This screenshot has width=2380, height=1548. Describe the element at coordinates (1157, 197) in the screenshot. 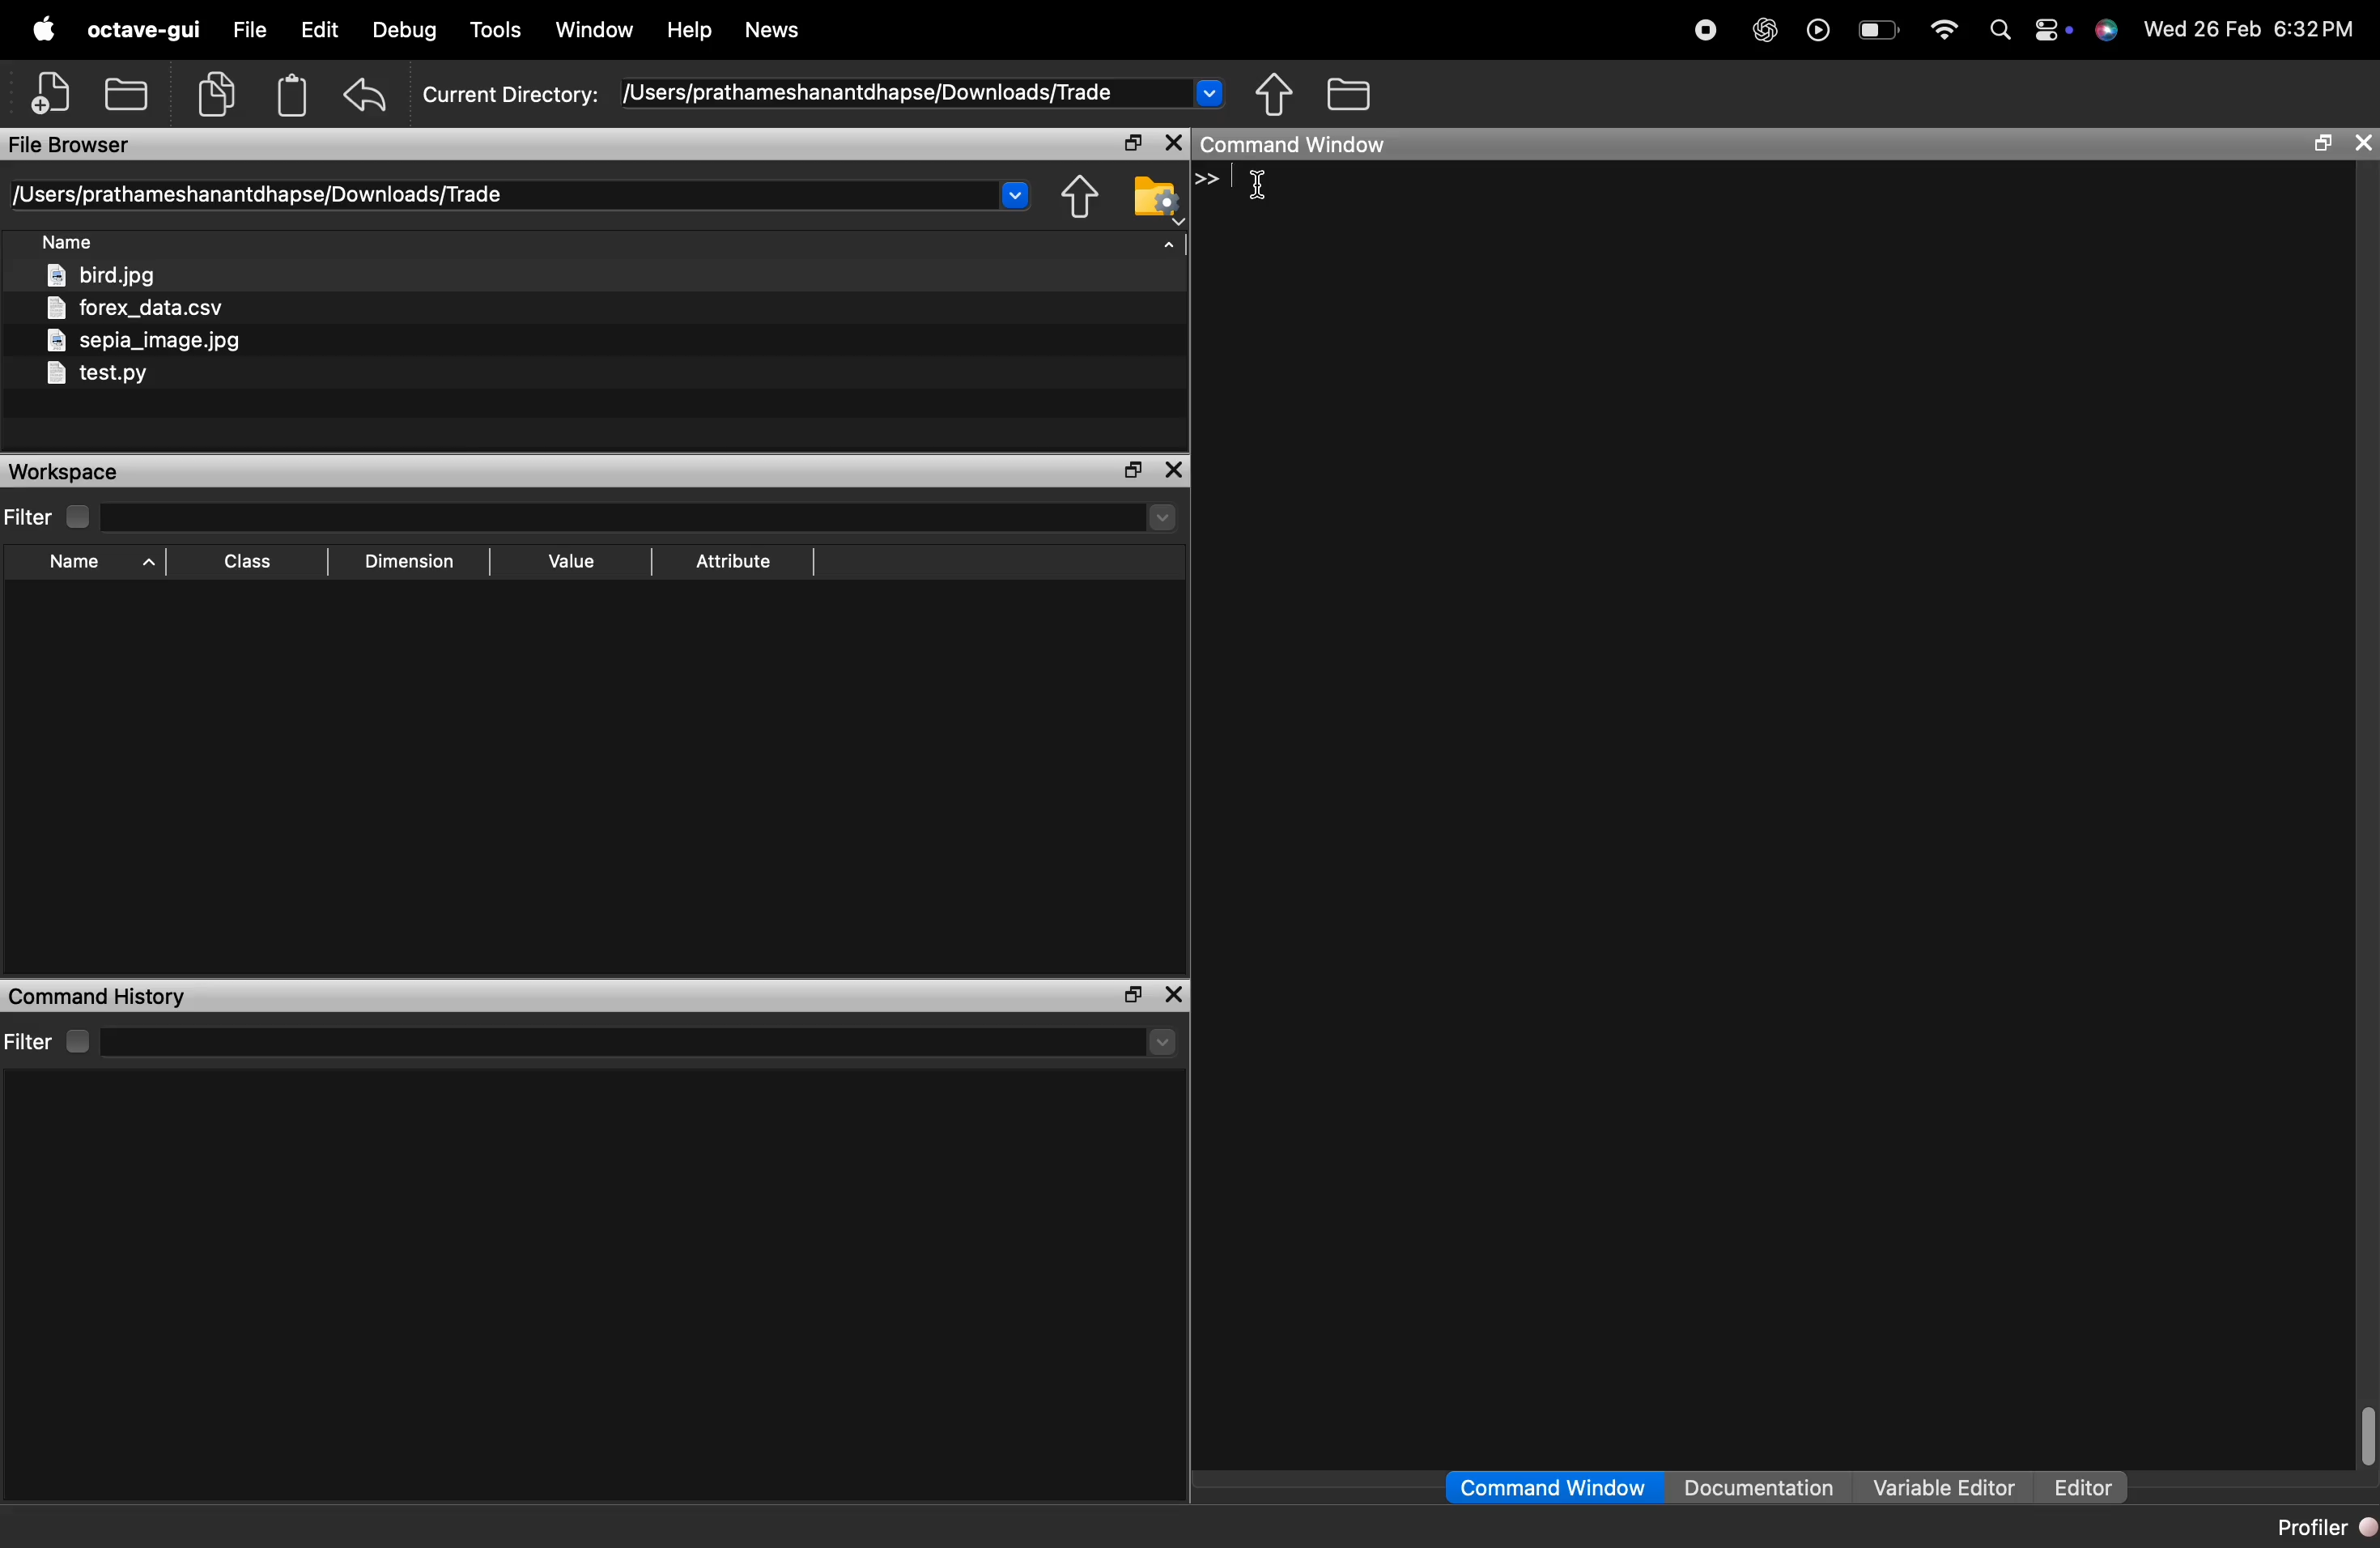

I see `browse your file` at that location.